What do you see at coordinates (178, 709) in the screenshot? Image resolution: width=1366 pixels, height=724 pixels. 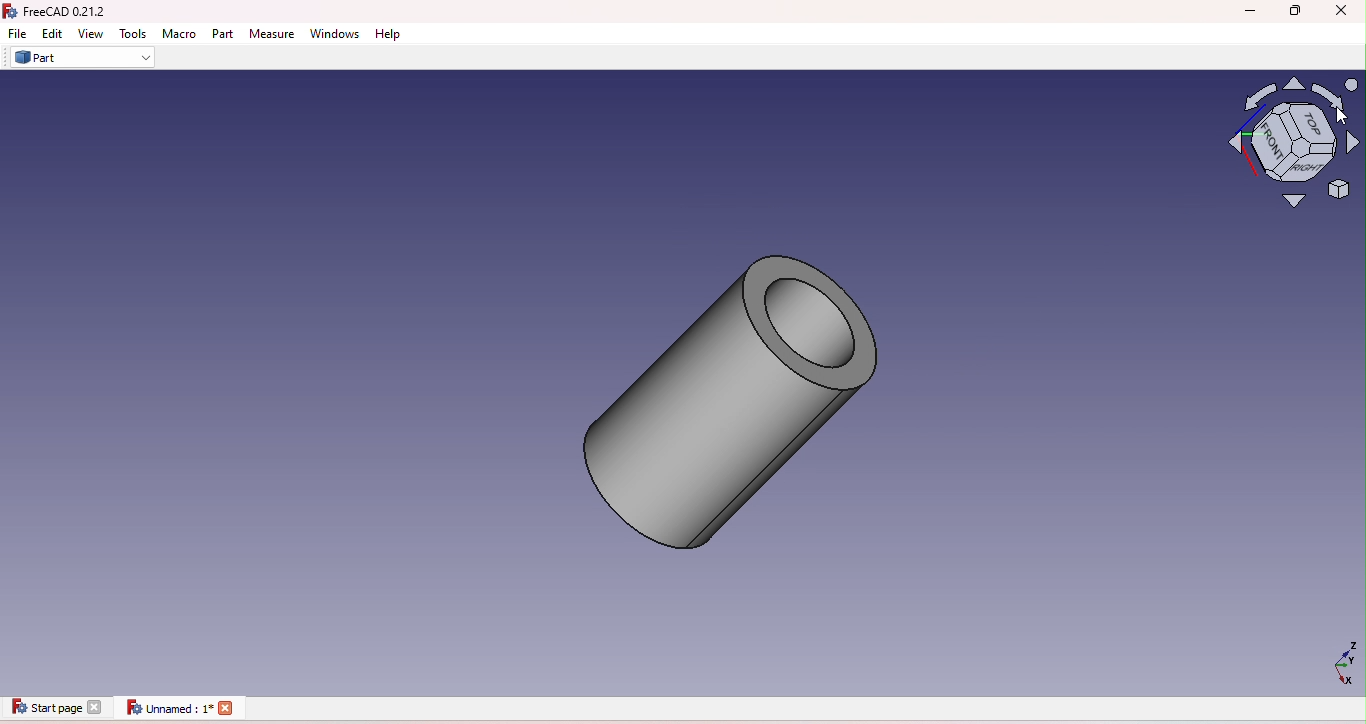 I see `Unnamed document` at bounding box center [178, 709].